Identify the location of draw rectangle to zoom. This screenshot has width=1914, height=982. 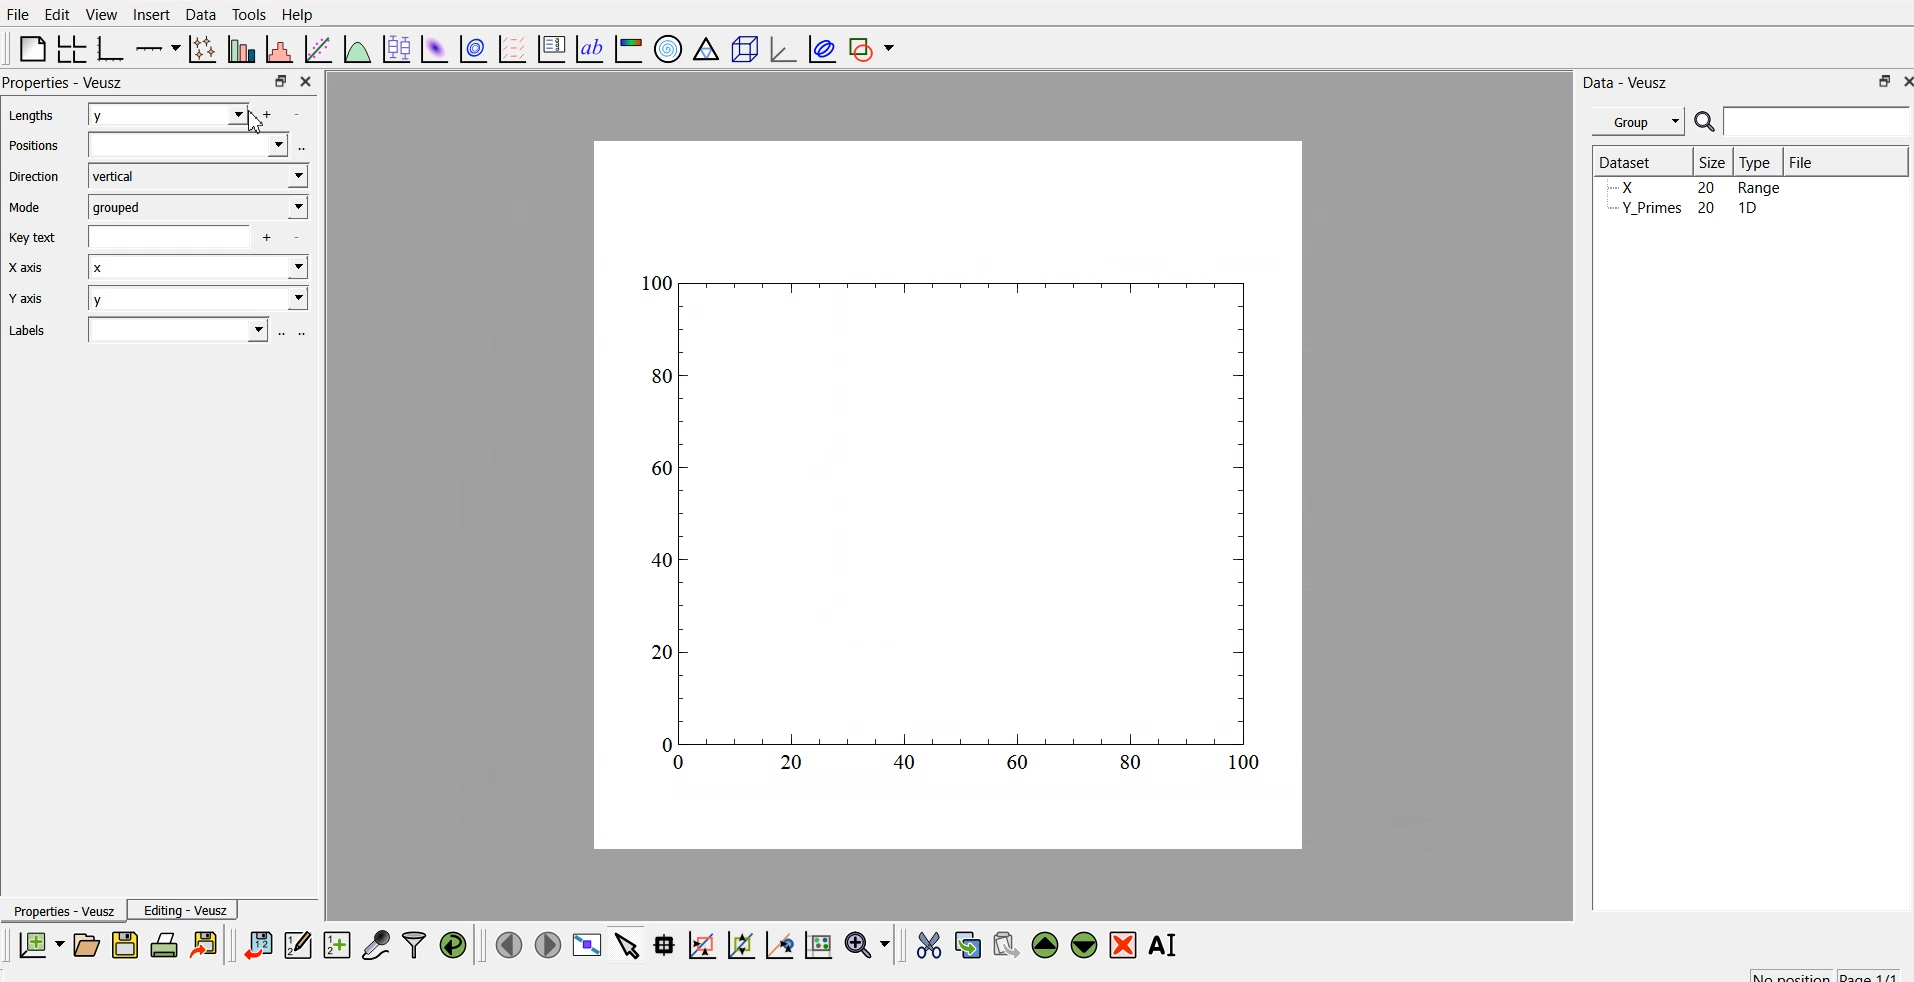
(701, 944).